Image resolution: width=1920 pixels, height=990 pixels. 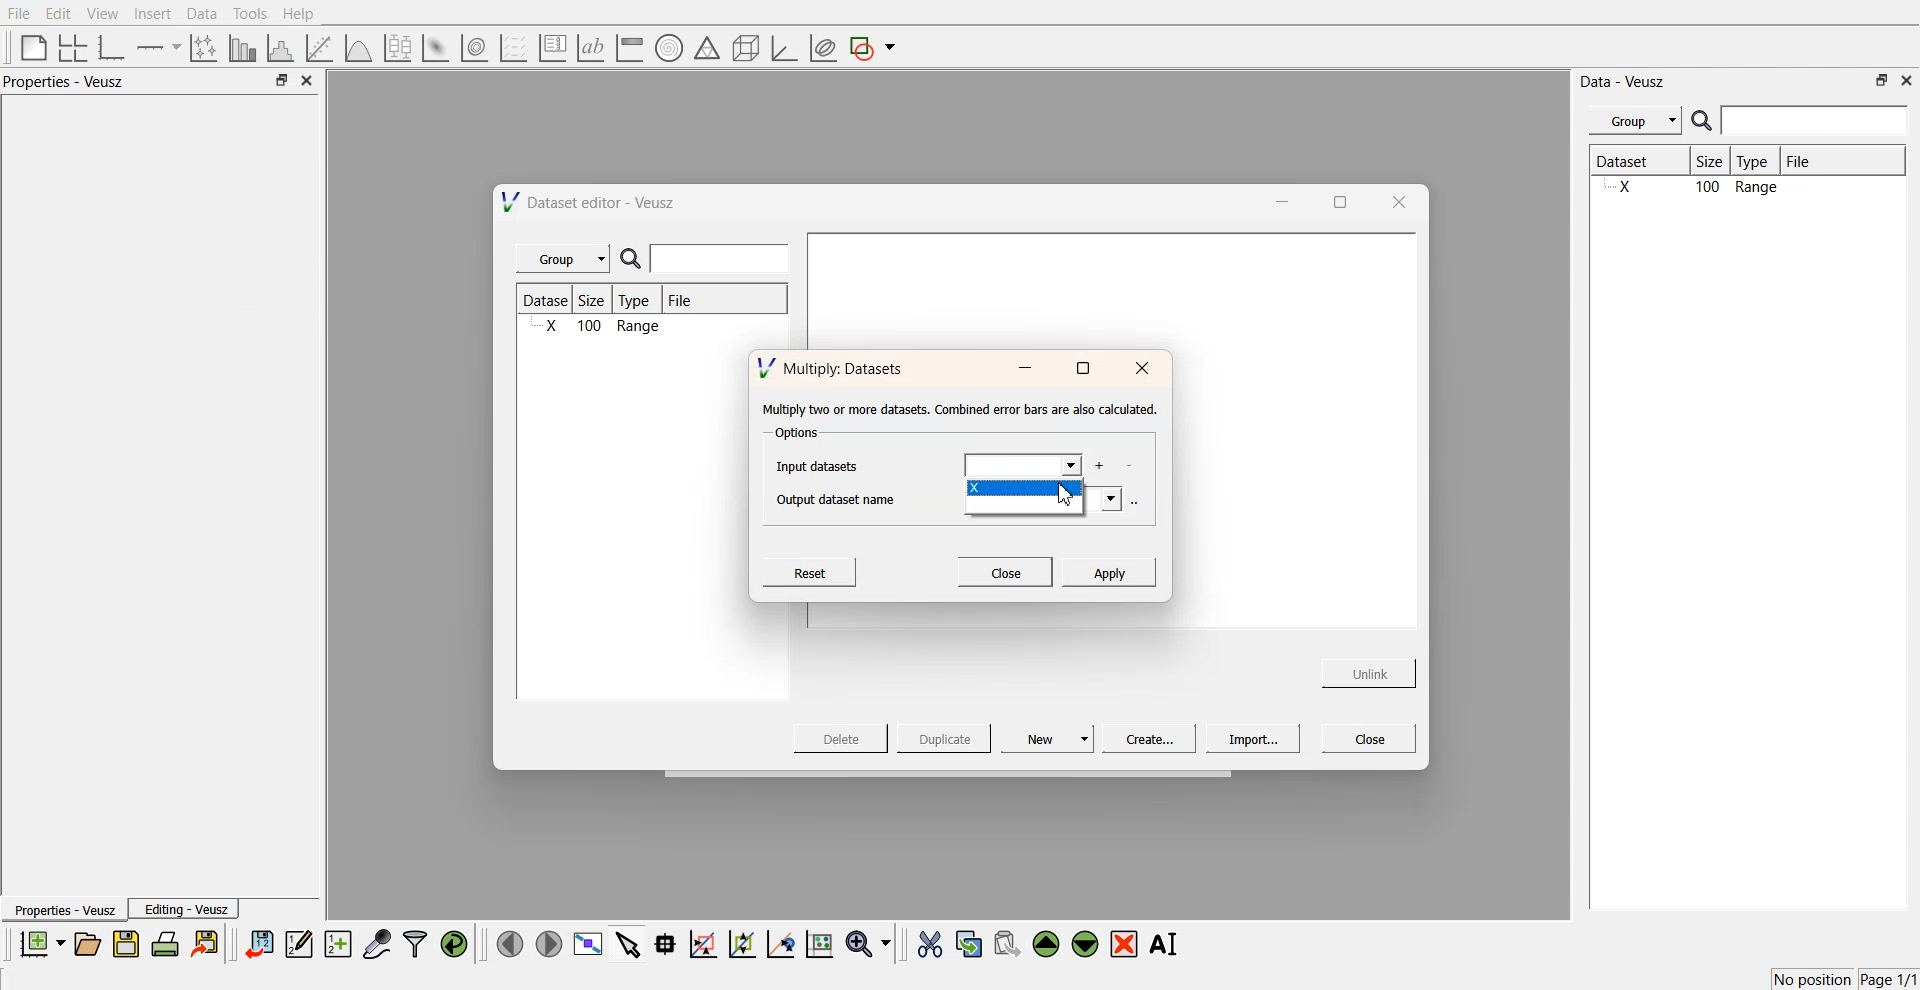 What do you see at coordinates (1005, 943) in the screenshot?
I see `paste the selected widgets` at bounding box center [1005, 943].